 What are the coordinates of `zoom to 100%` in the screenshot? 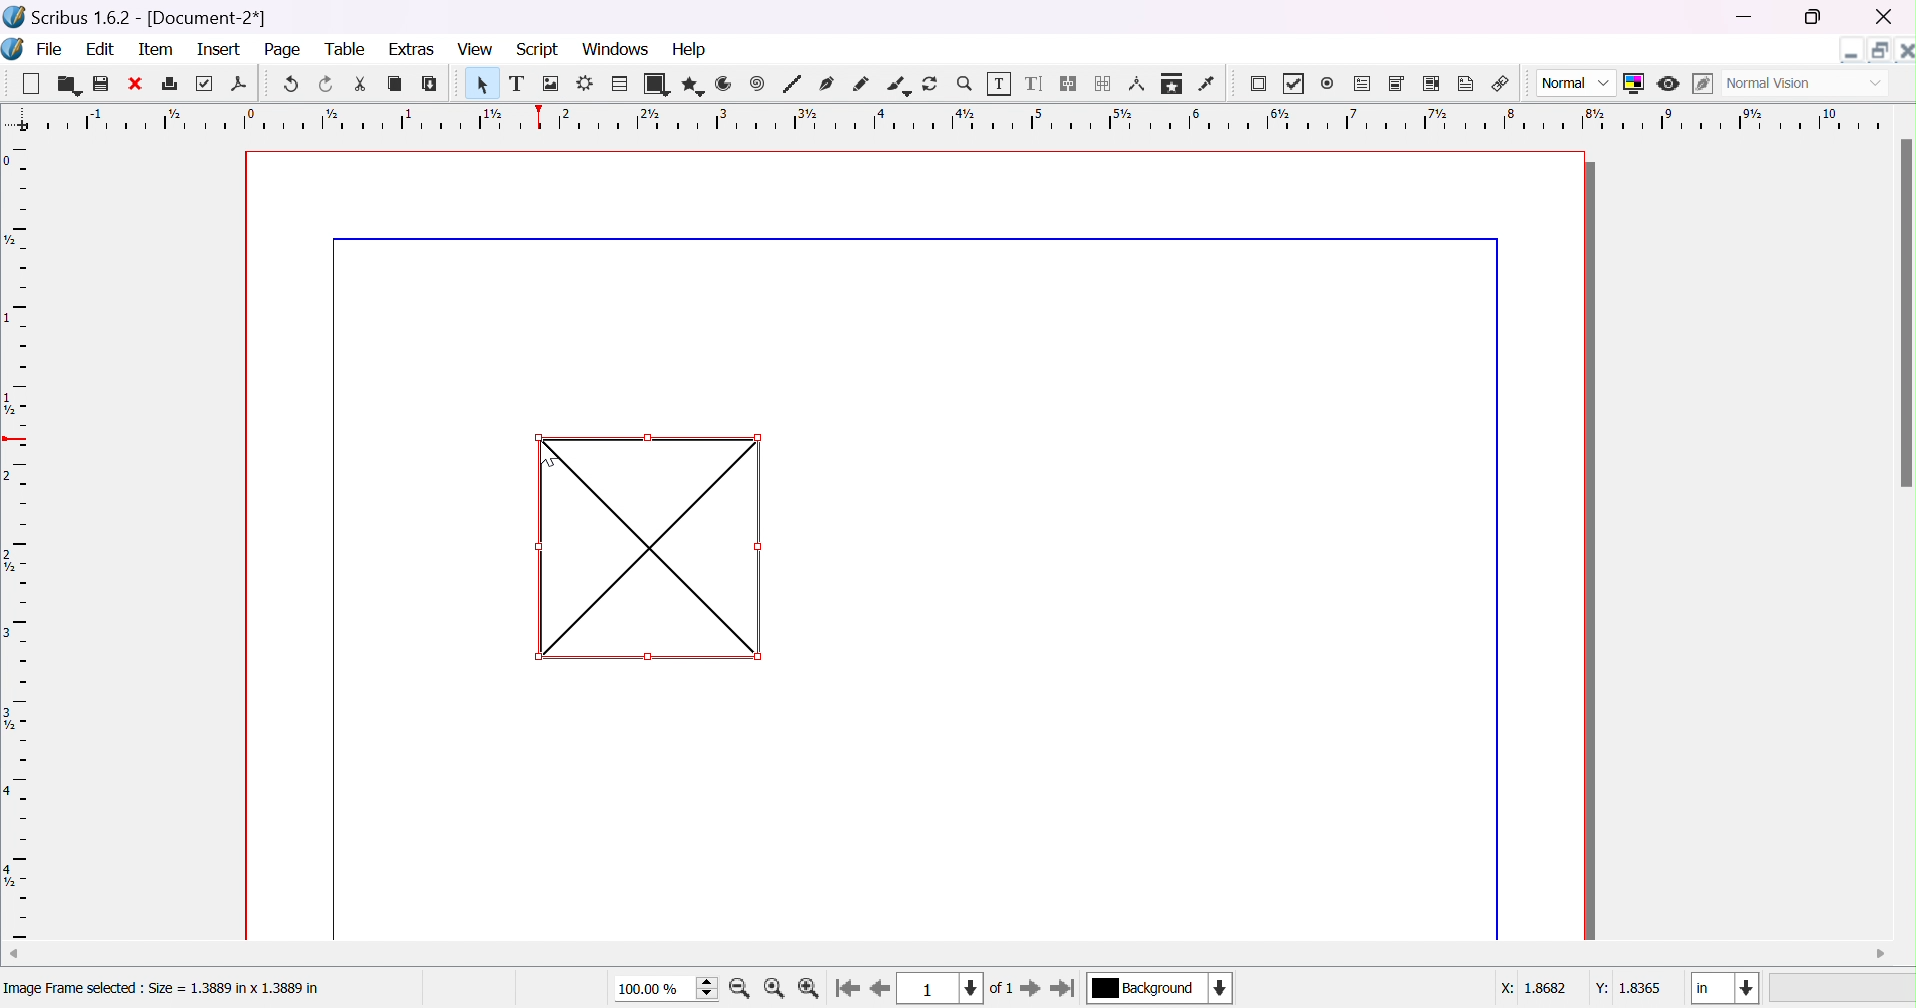 It's located at (776, 989).